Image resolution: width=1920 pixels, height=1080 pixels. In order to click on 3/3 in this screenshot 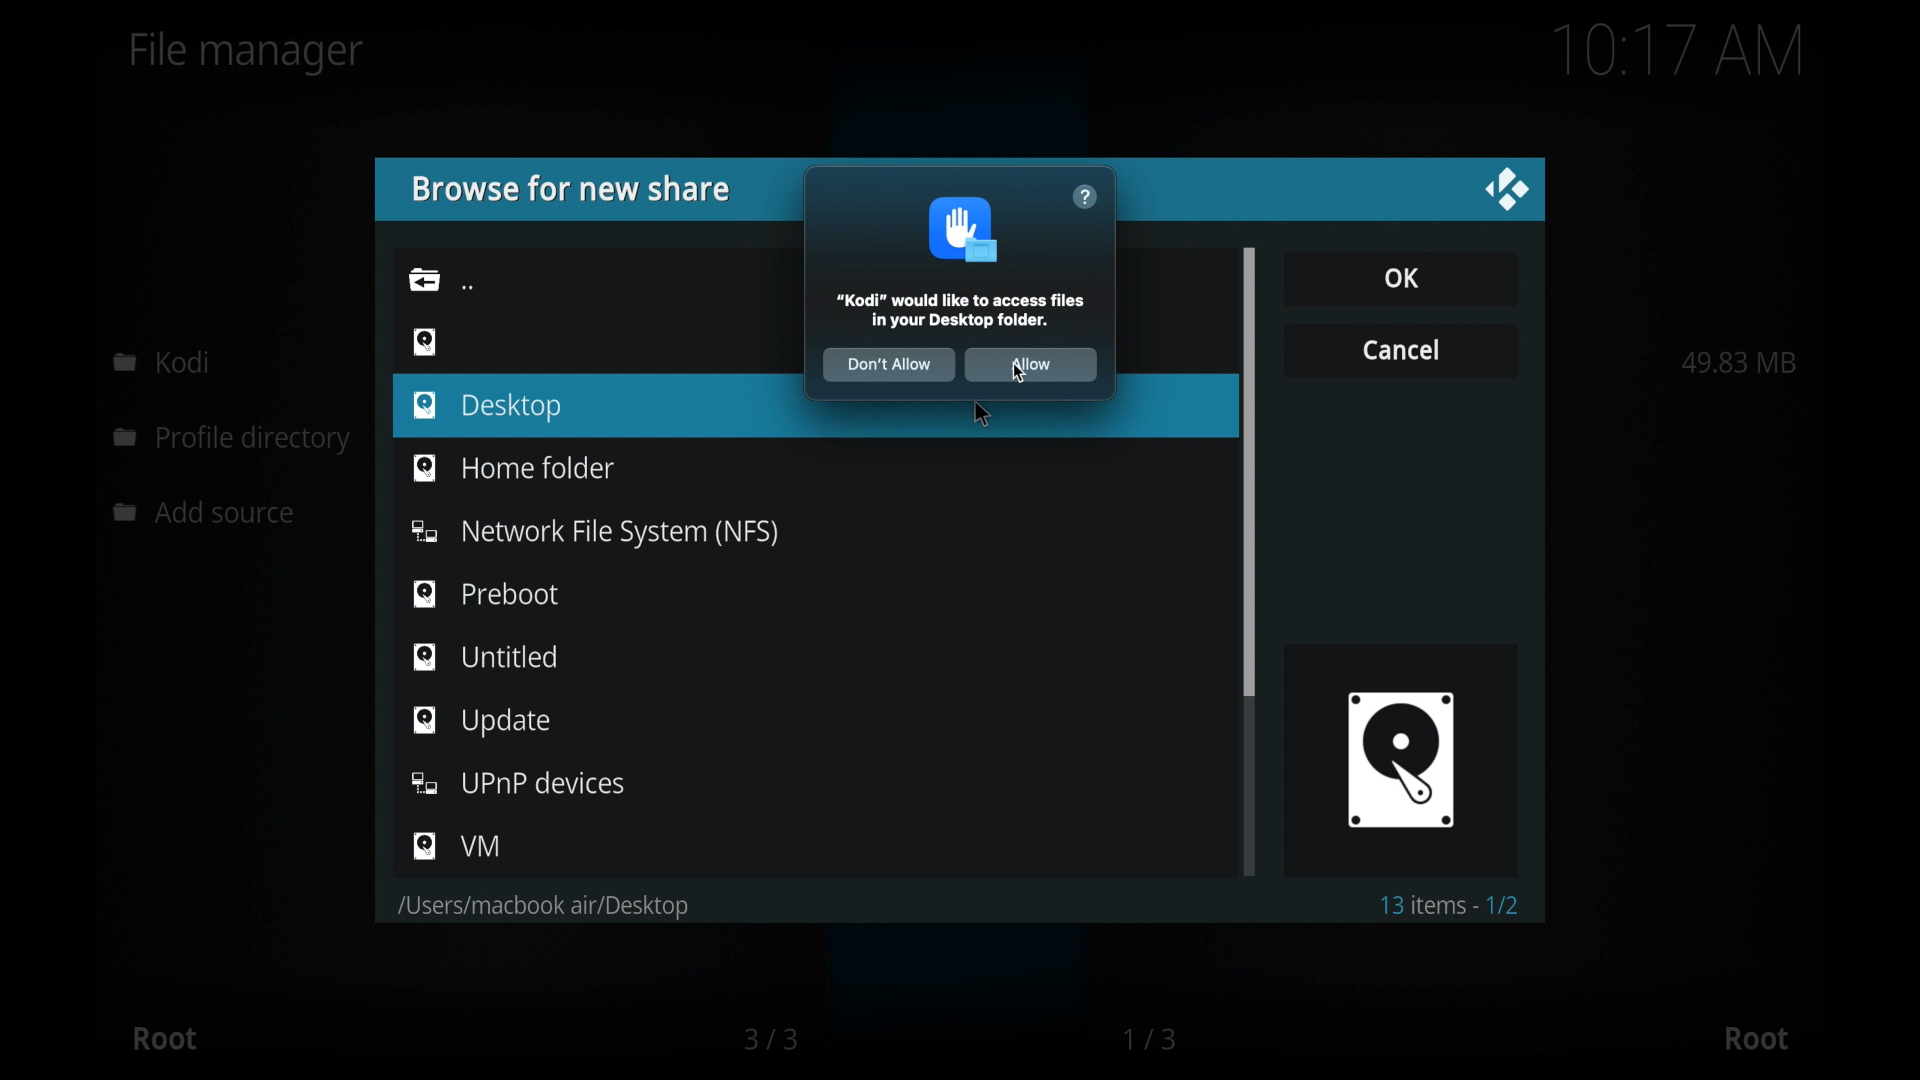, I will do `click(769, 1039)`.